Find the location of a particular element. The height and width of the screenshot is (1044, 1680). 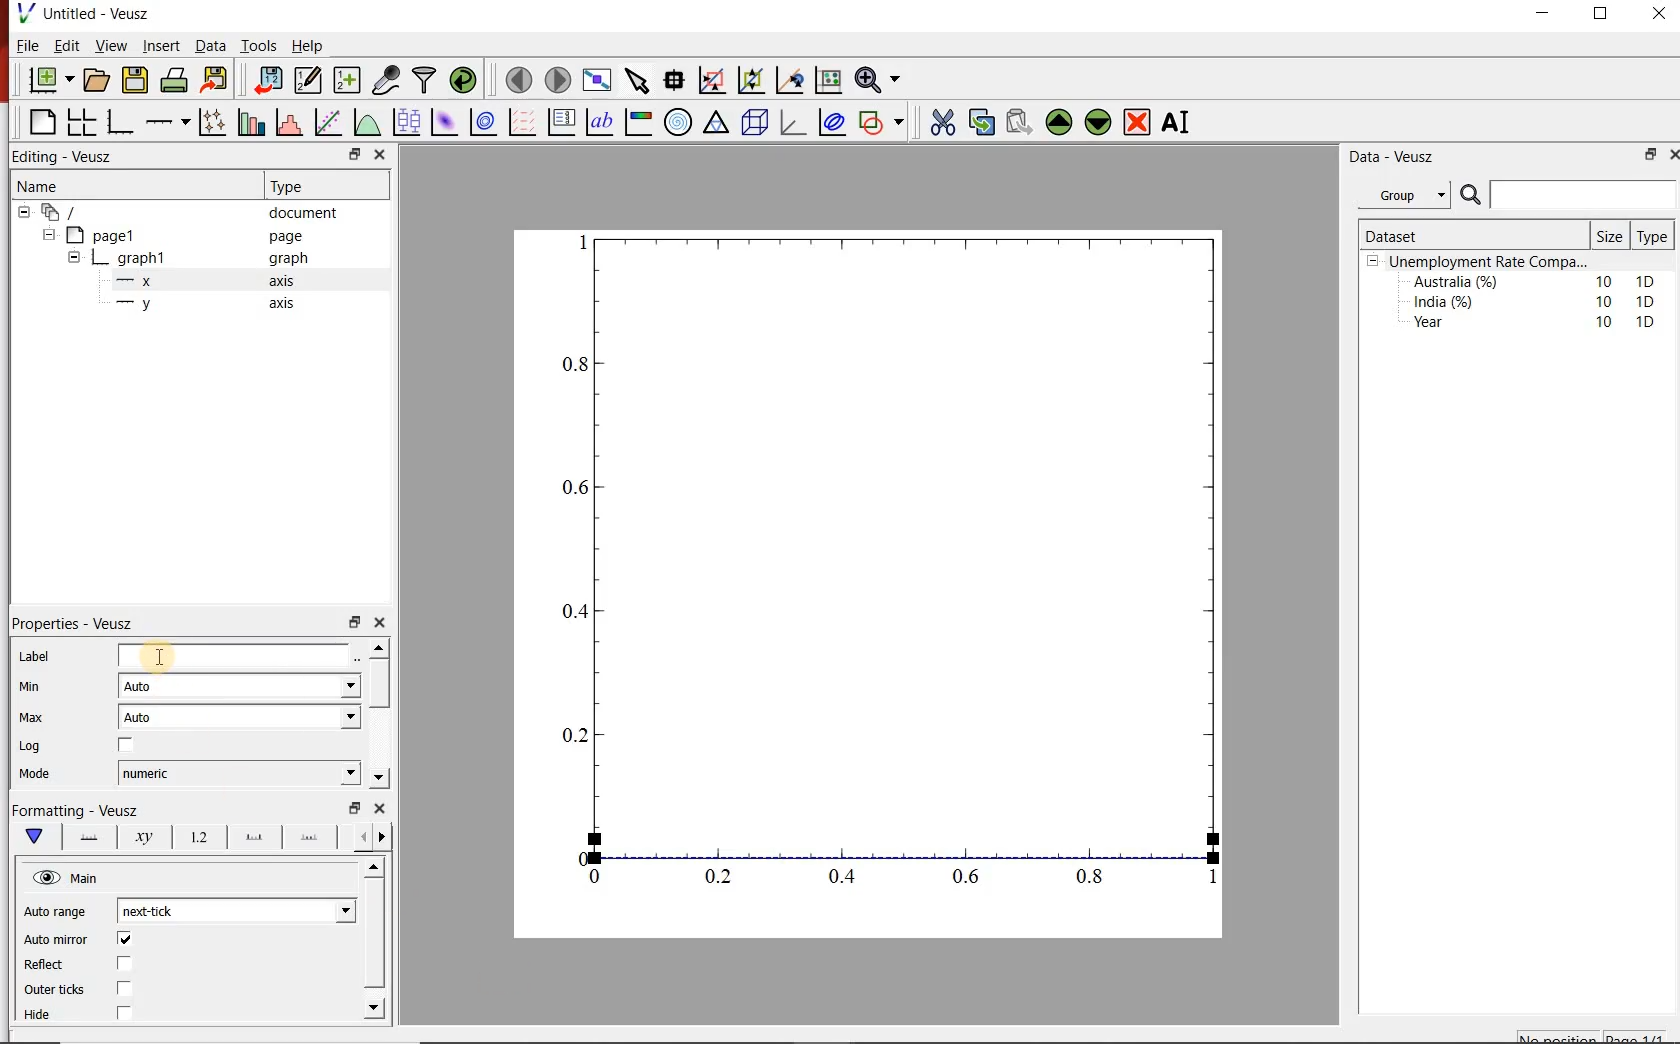

move right is located at coordinates (381, 837).